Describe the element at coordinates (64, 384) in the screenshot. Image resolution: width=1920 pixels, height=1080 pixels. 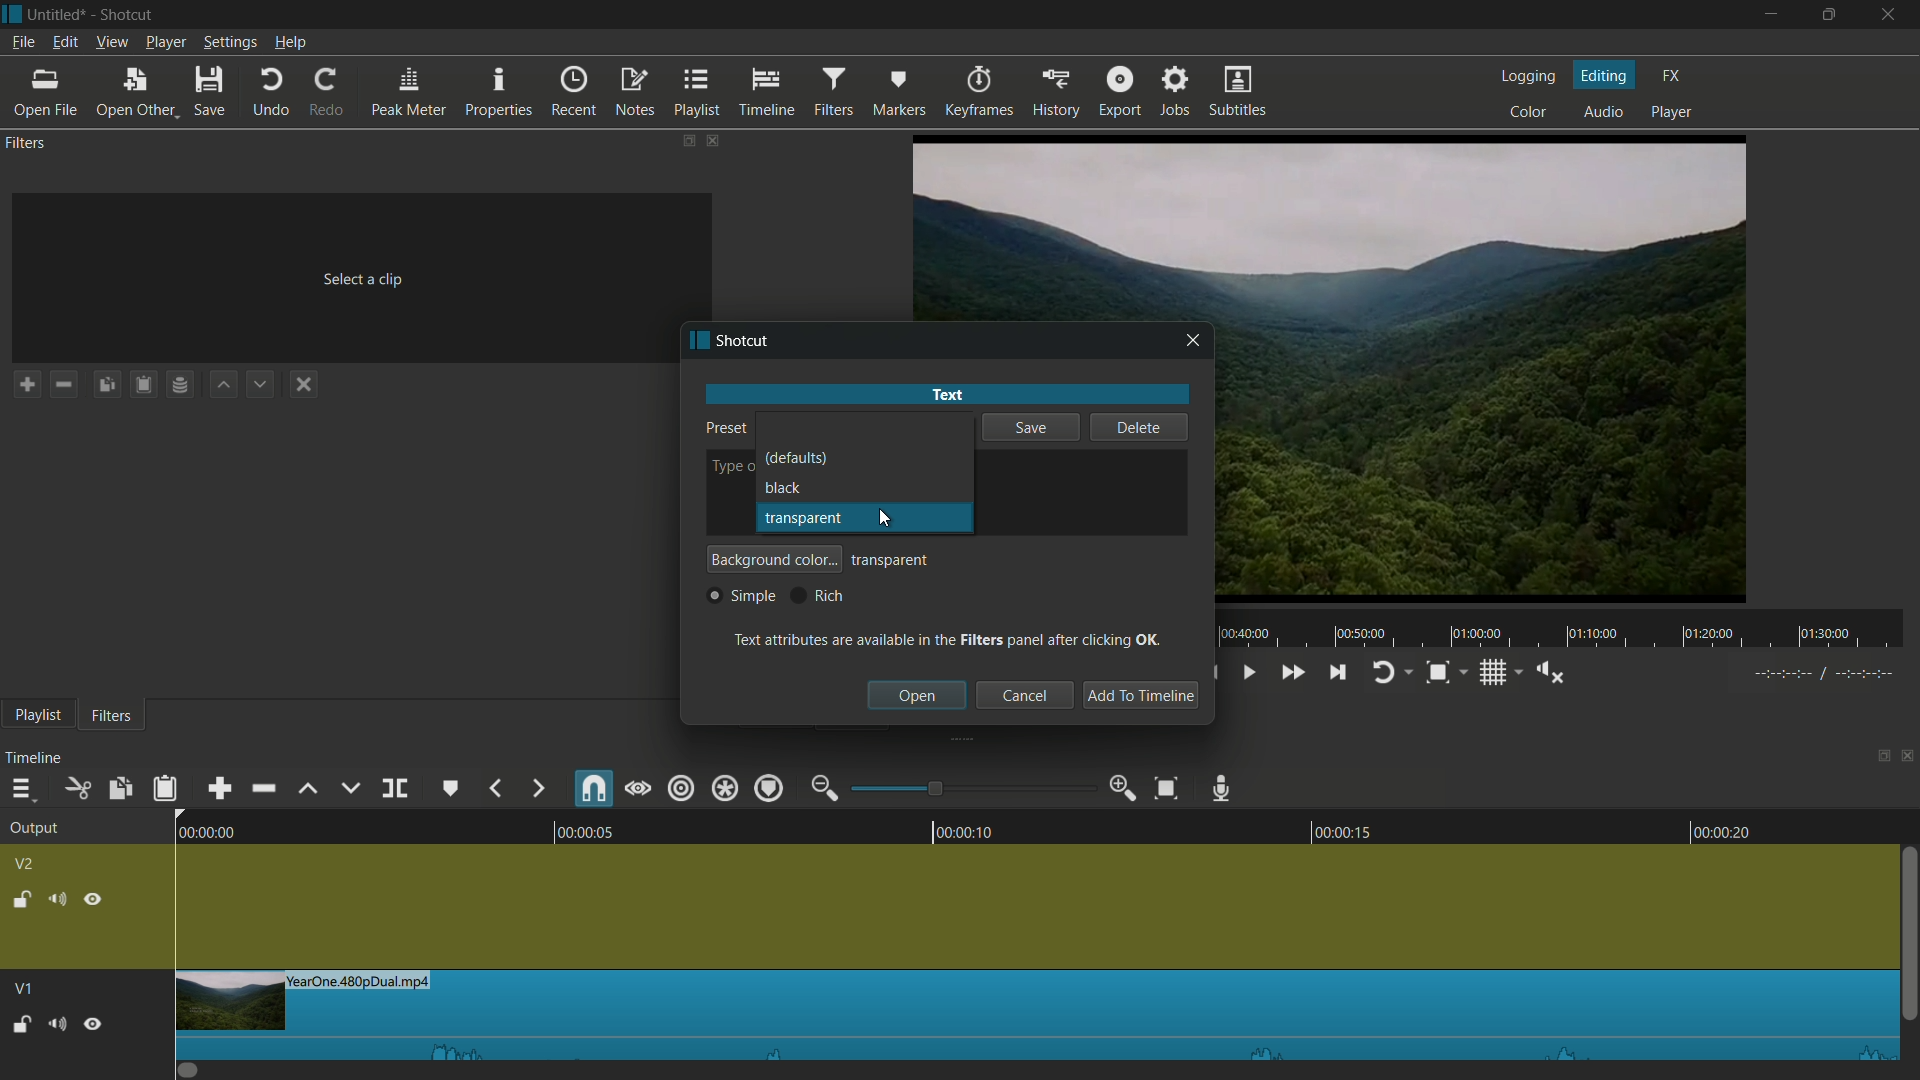
I see `remove a filter` at that location.